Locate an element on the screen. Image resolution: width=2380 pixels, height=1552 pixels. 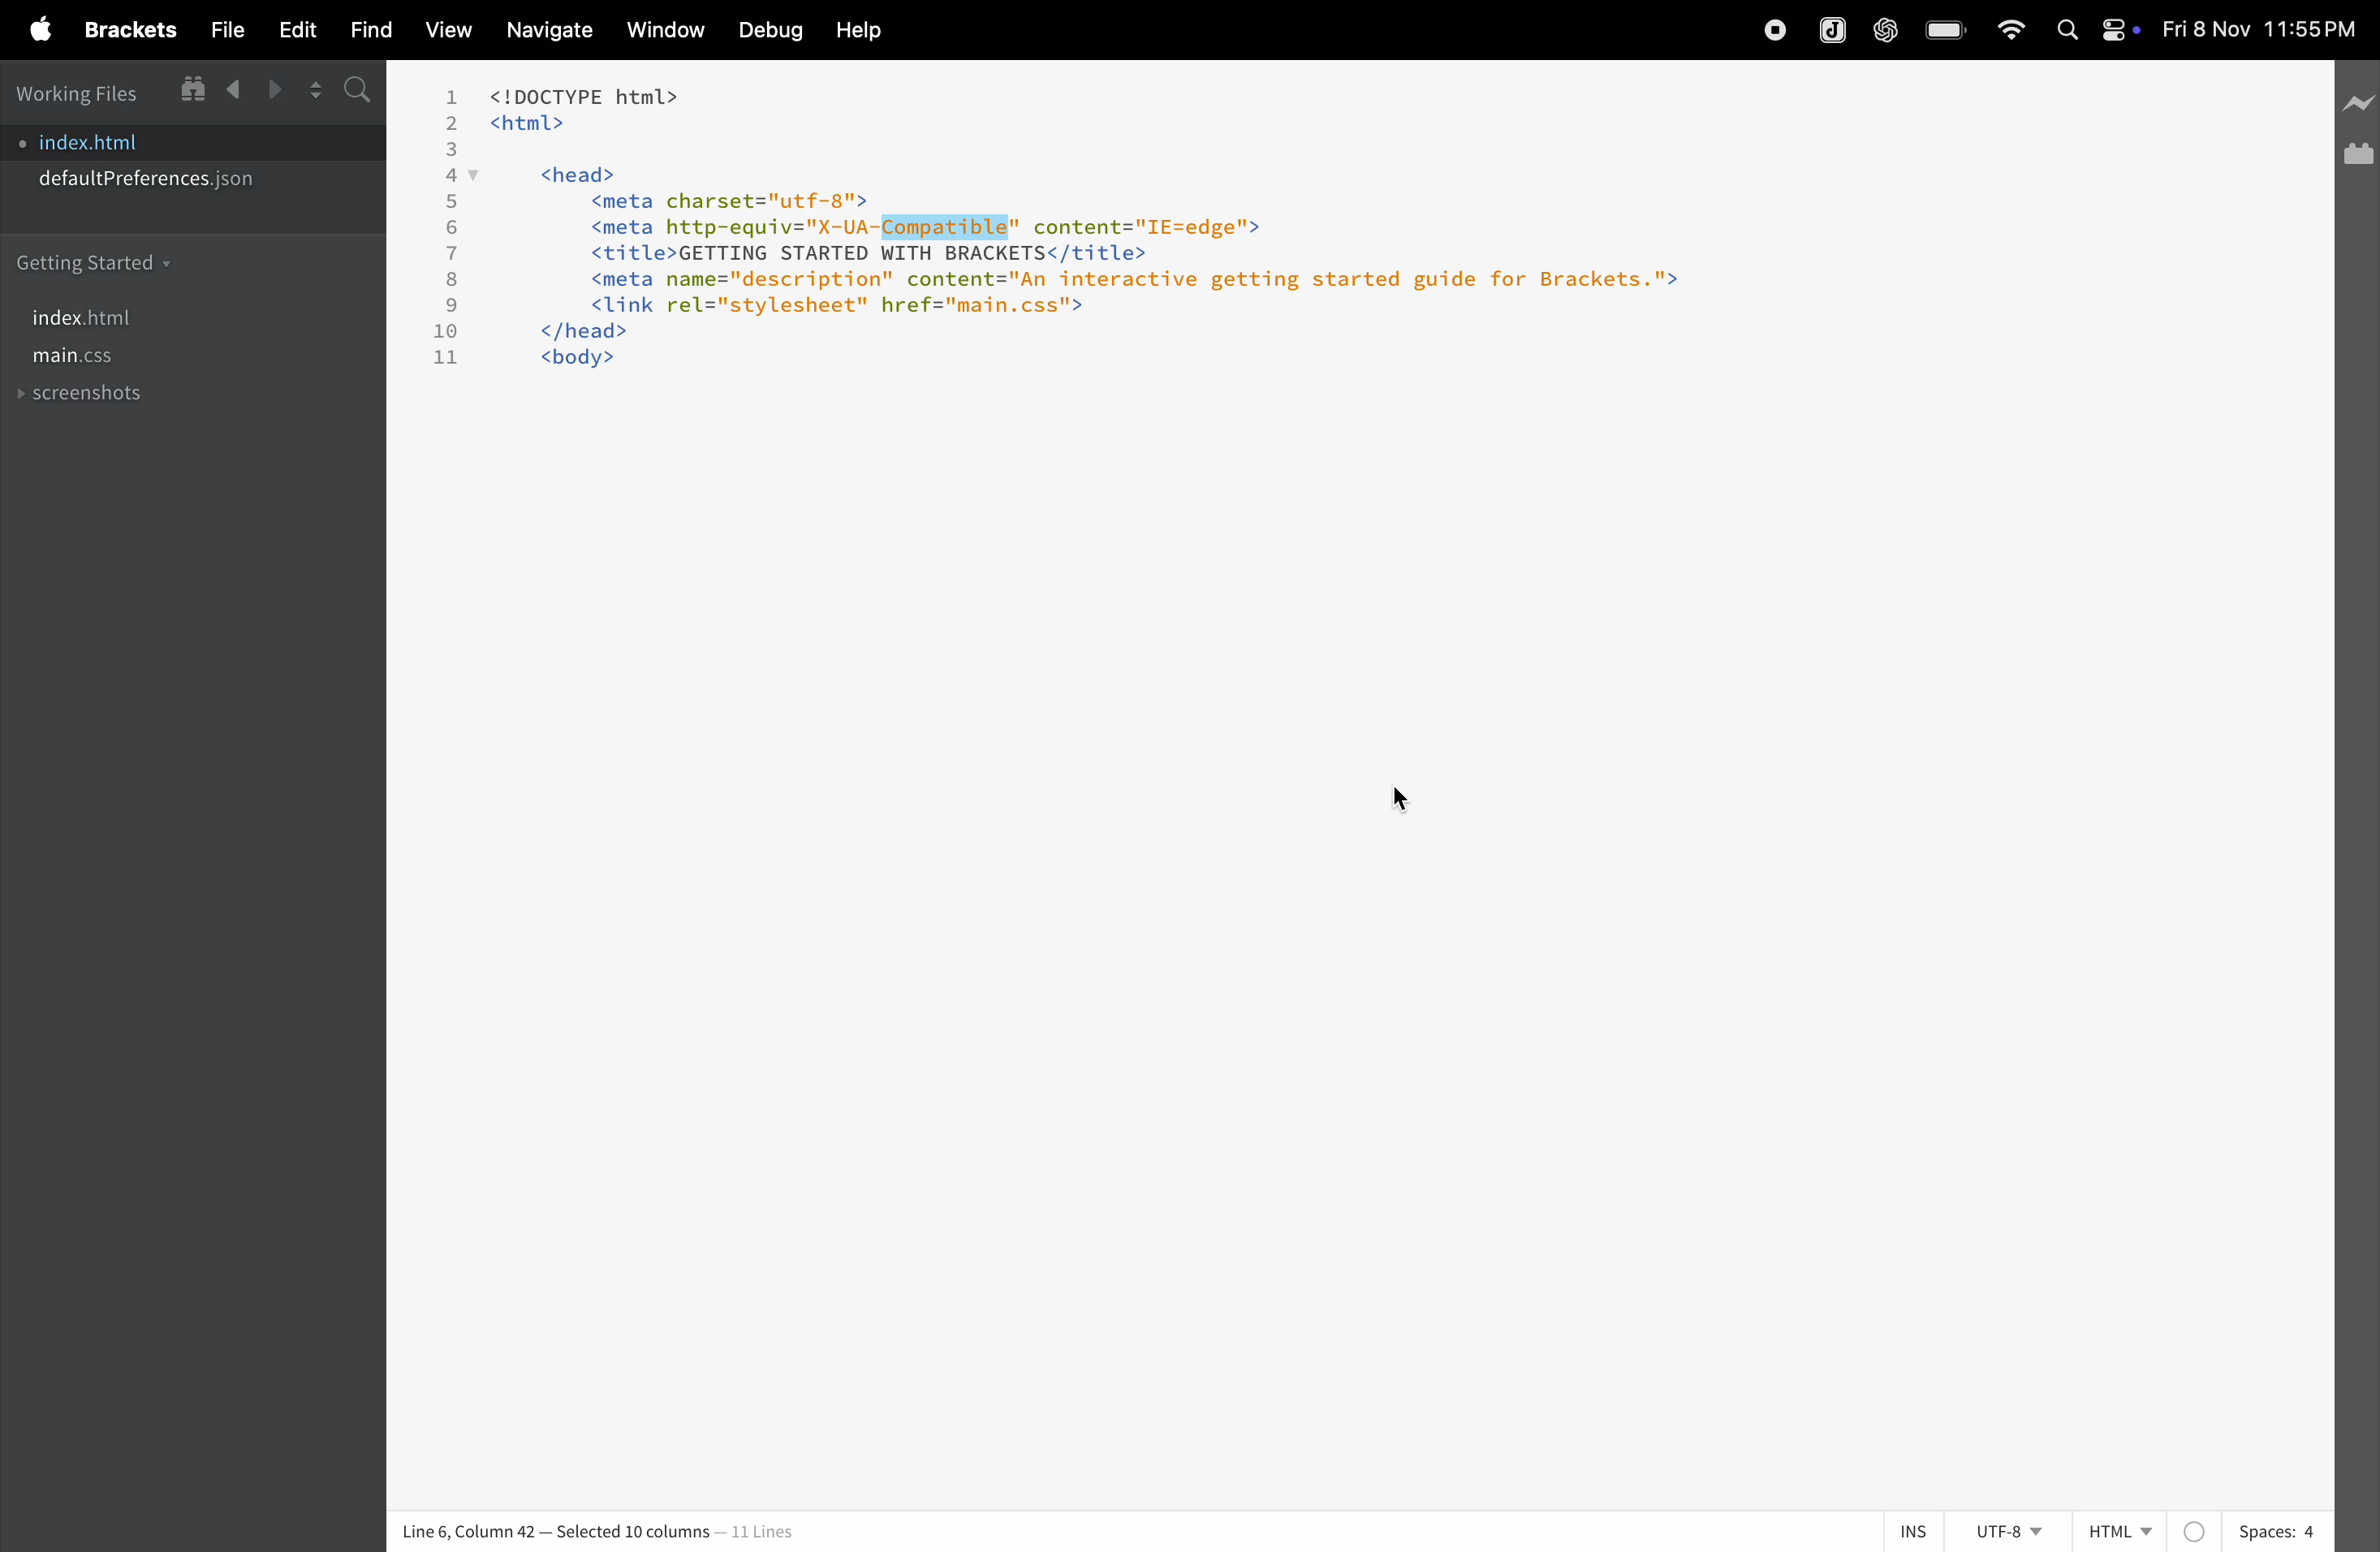
spaces: 4 is located at coordinates (2254, 1529).